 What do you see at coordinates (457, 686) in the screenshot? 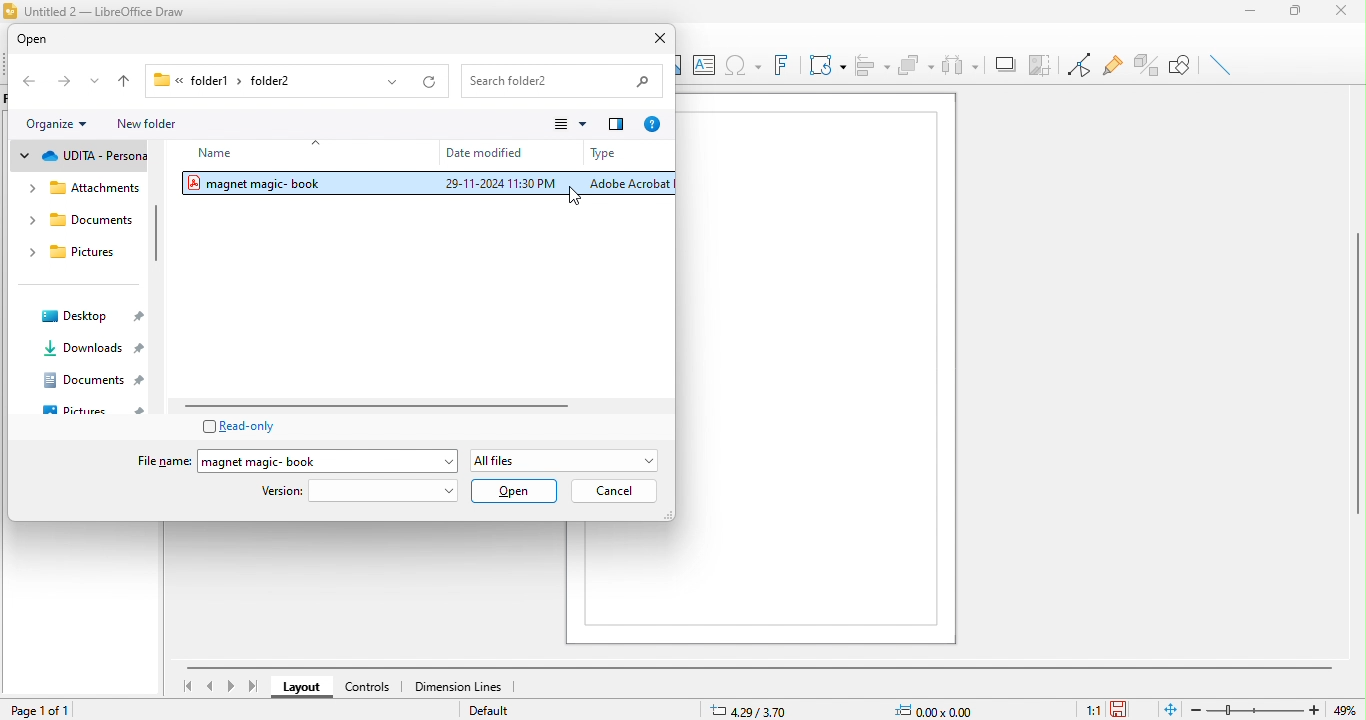
I see `dimension line` at bounding box center [457, 686].